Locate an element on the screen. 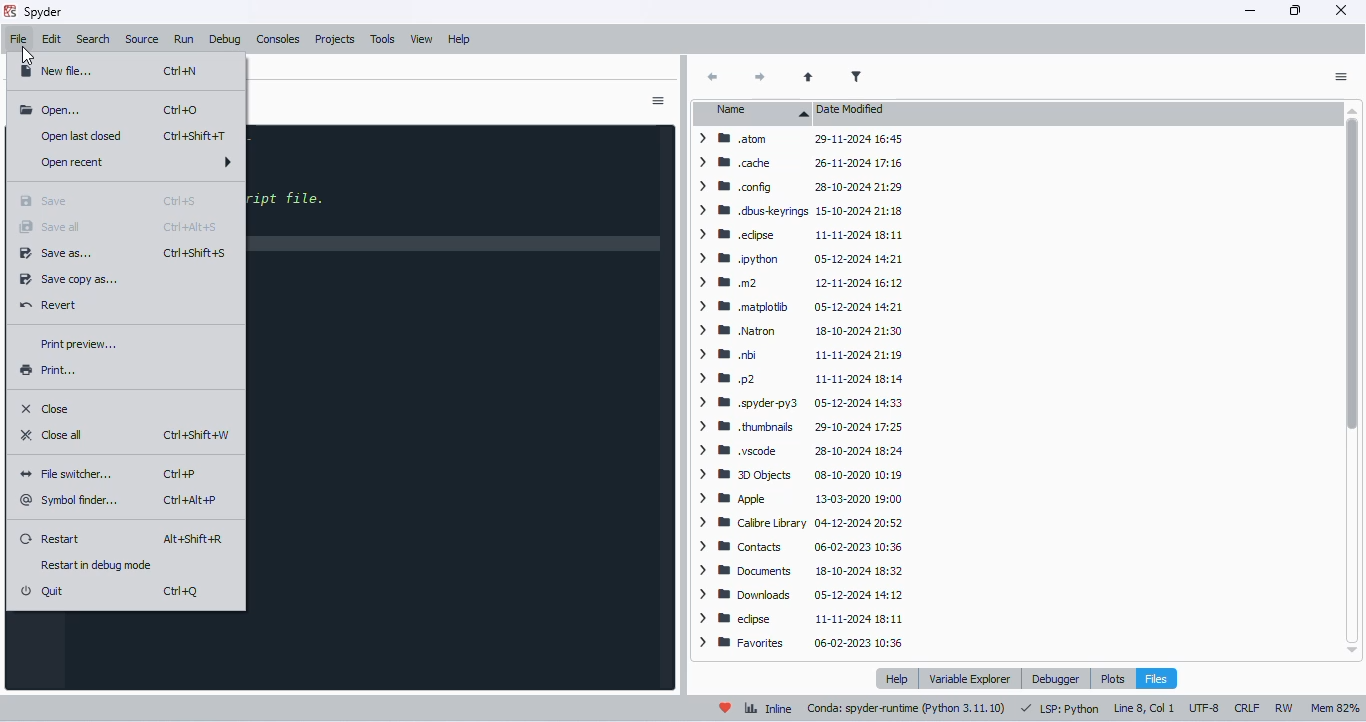 This screenshot has height=722, width=1366. save all is located at coordinates (50, 226).